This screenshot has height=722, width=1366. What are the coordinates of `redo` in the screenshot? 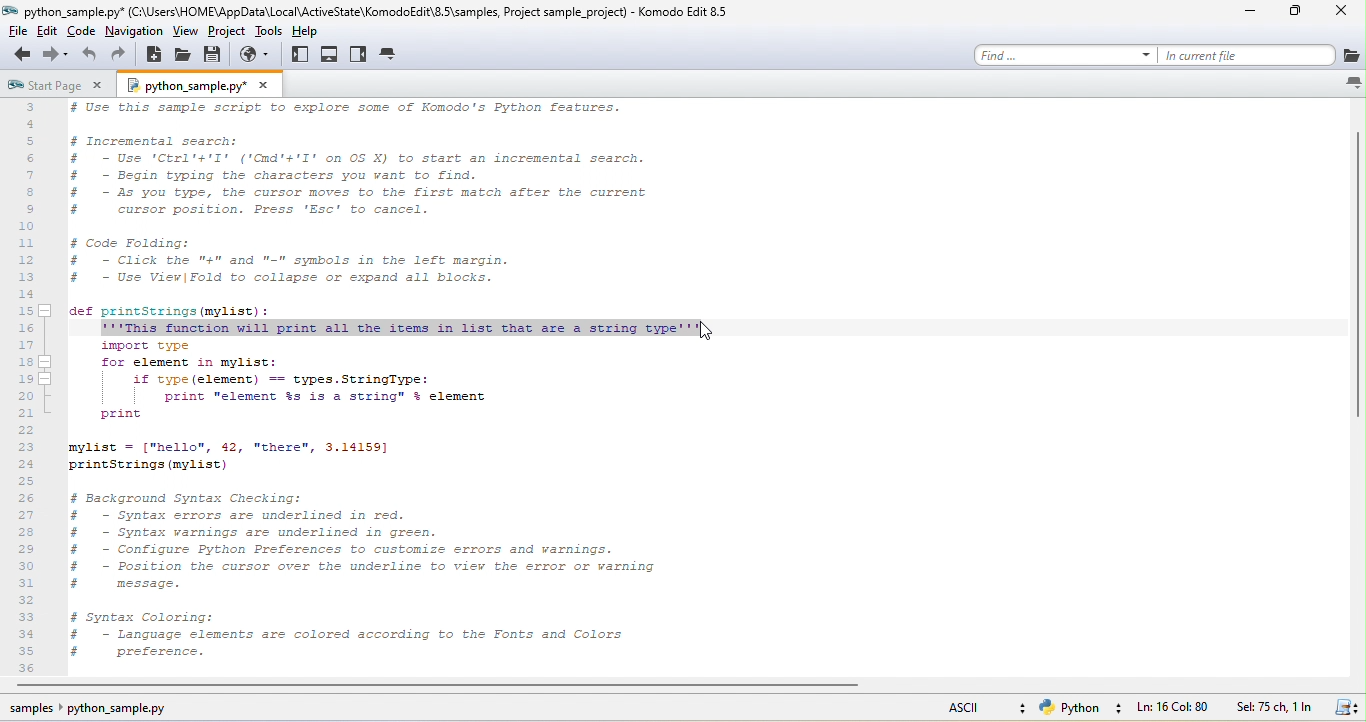 It's located at (124, 54).